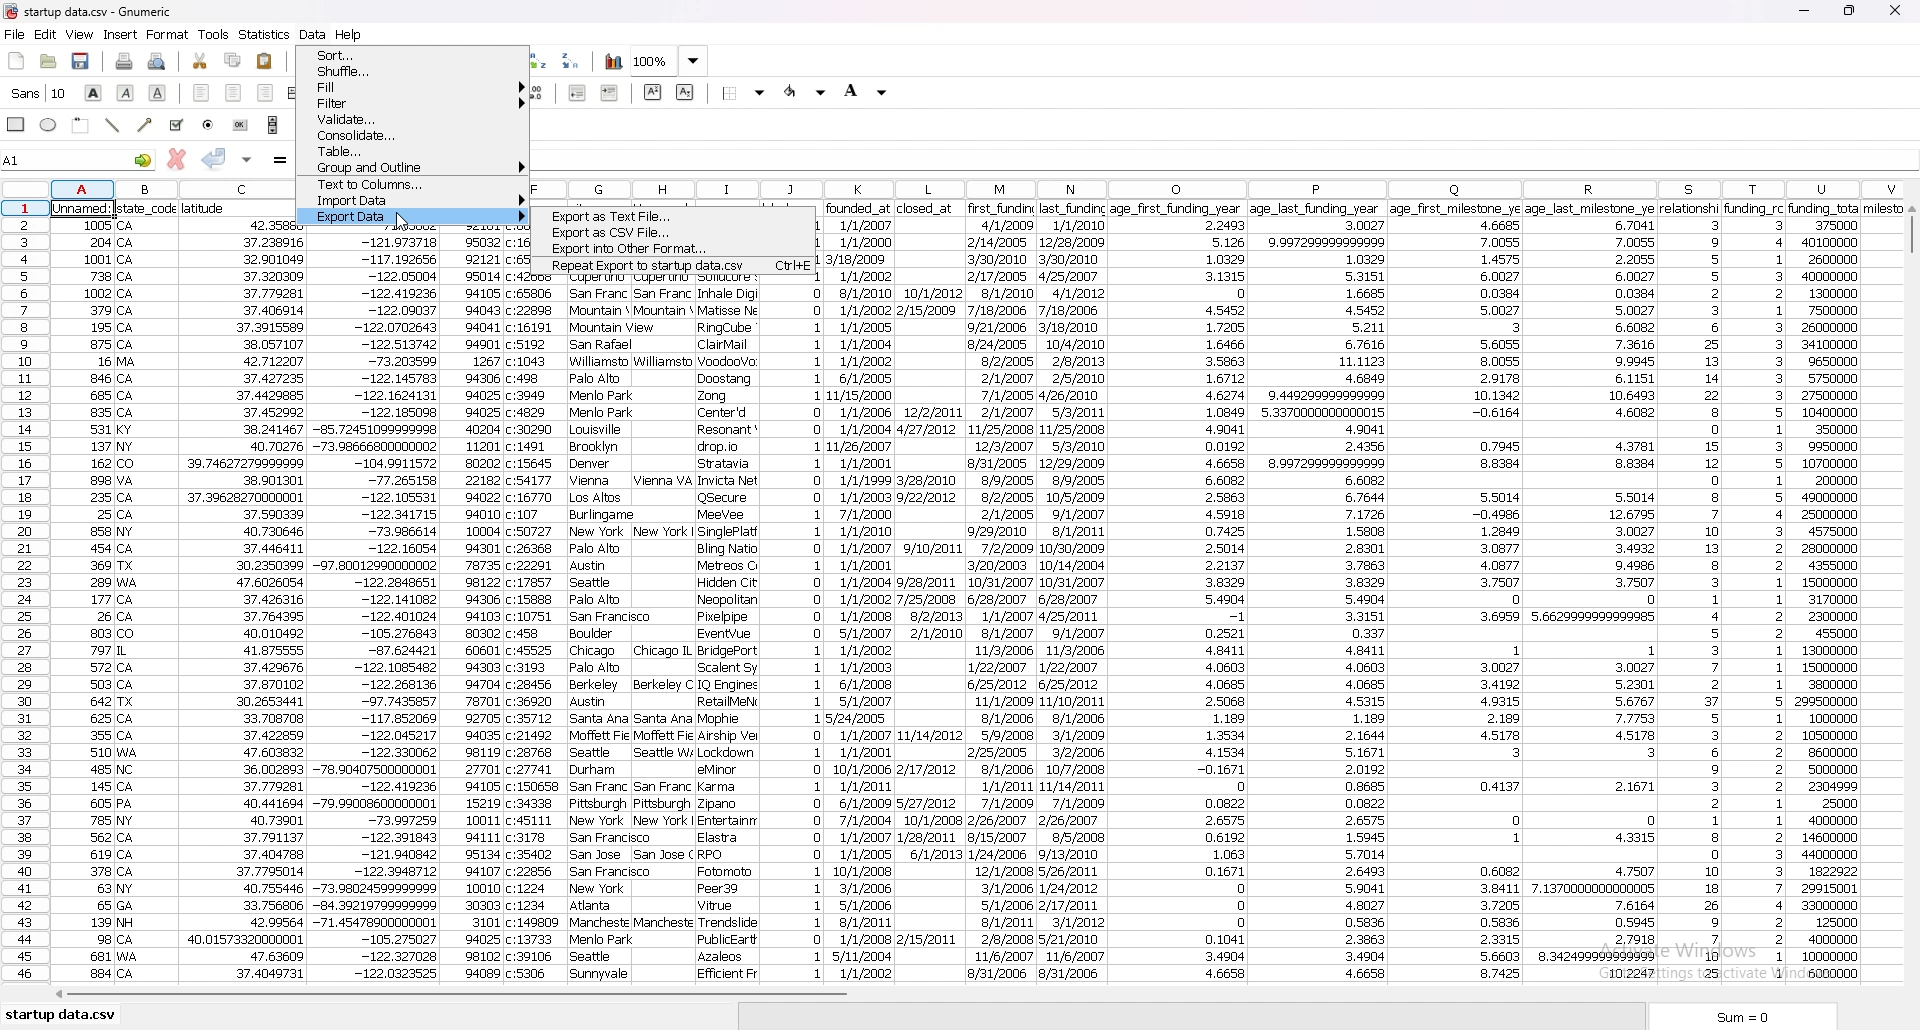 The image size is (1920, 1030). I want to click on data, so click(1176, 594).